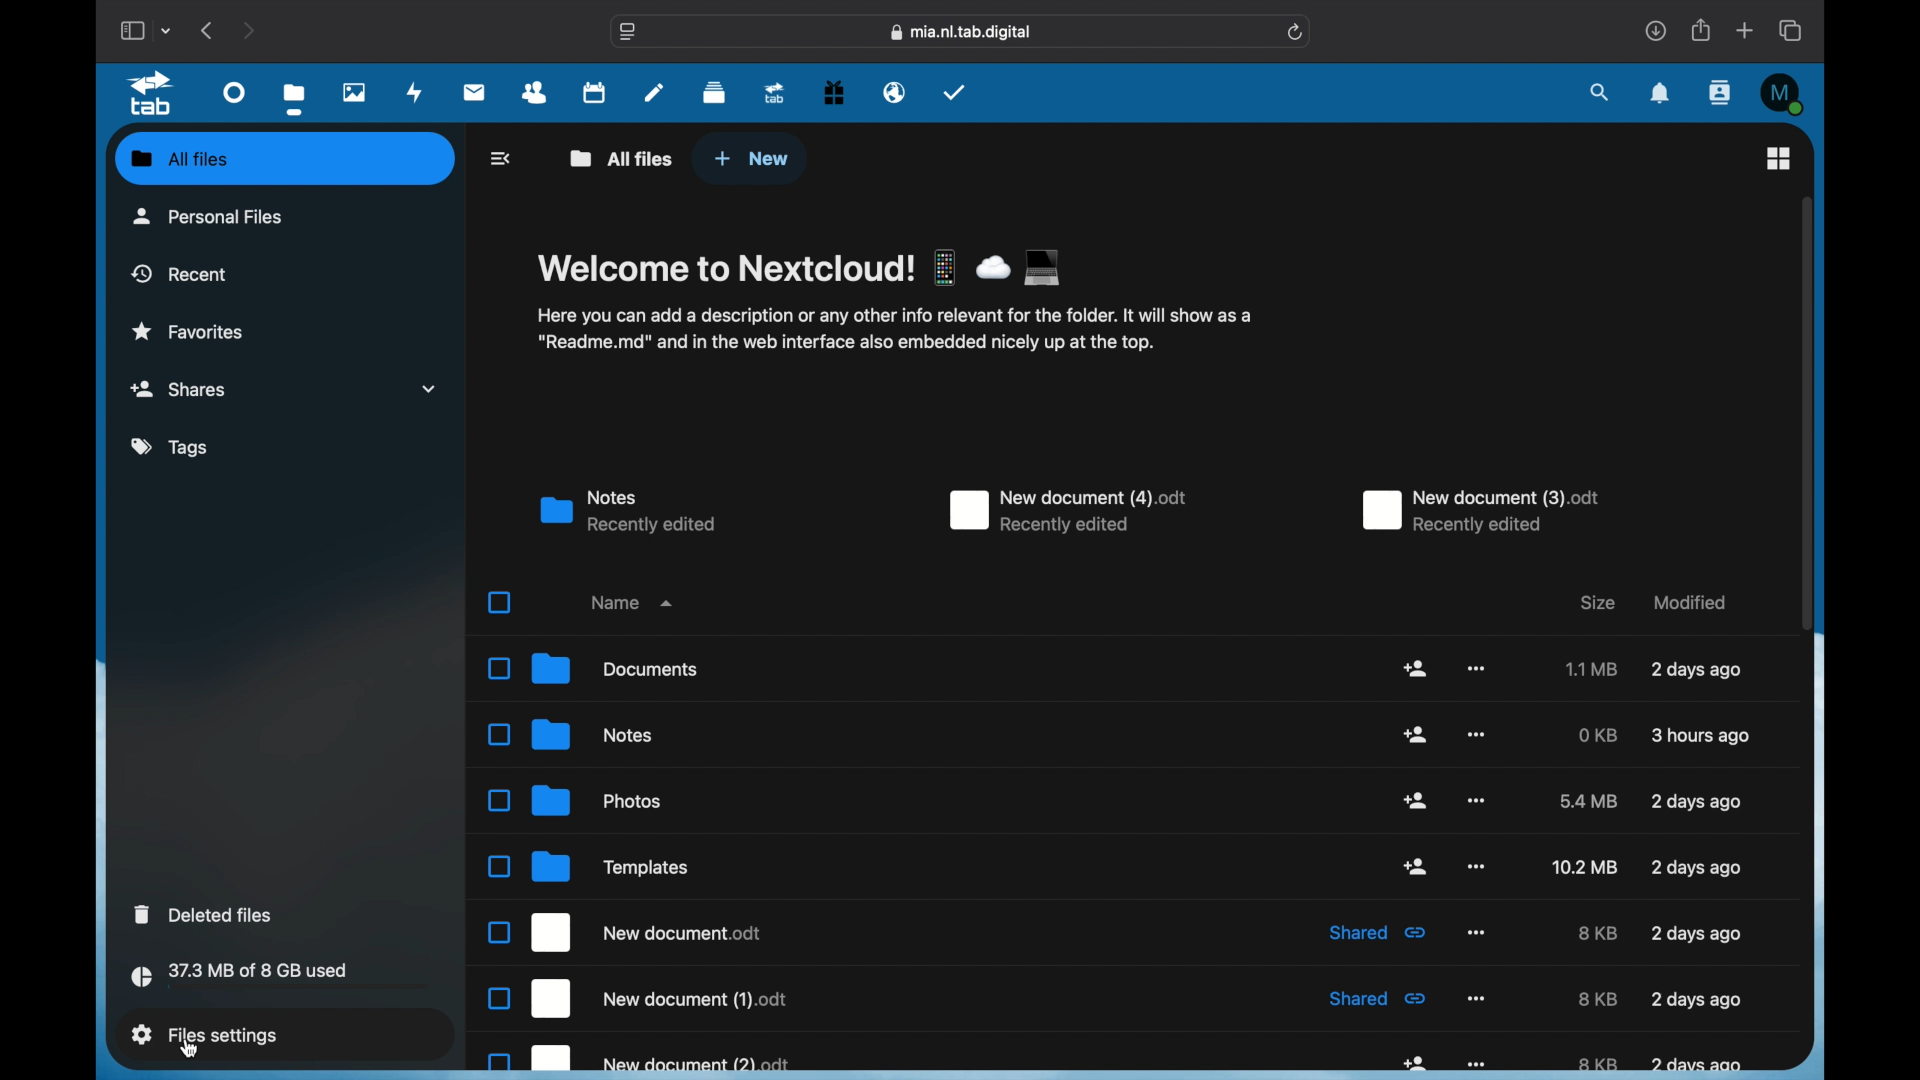 This screenshot has width=1920, height=1080. Describe the element at coordinates (1415, 735) in the screenshot. I see `share` at that location.